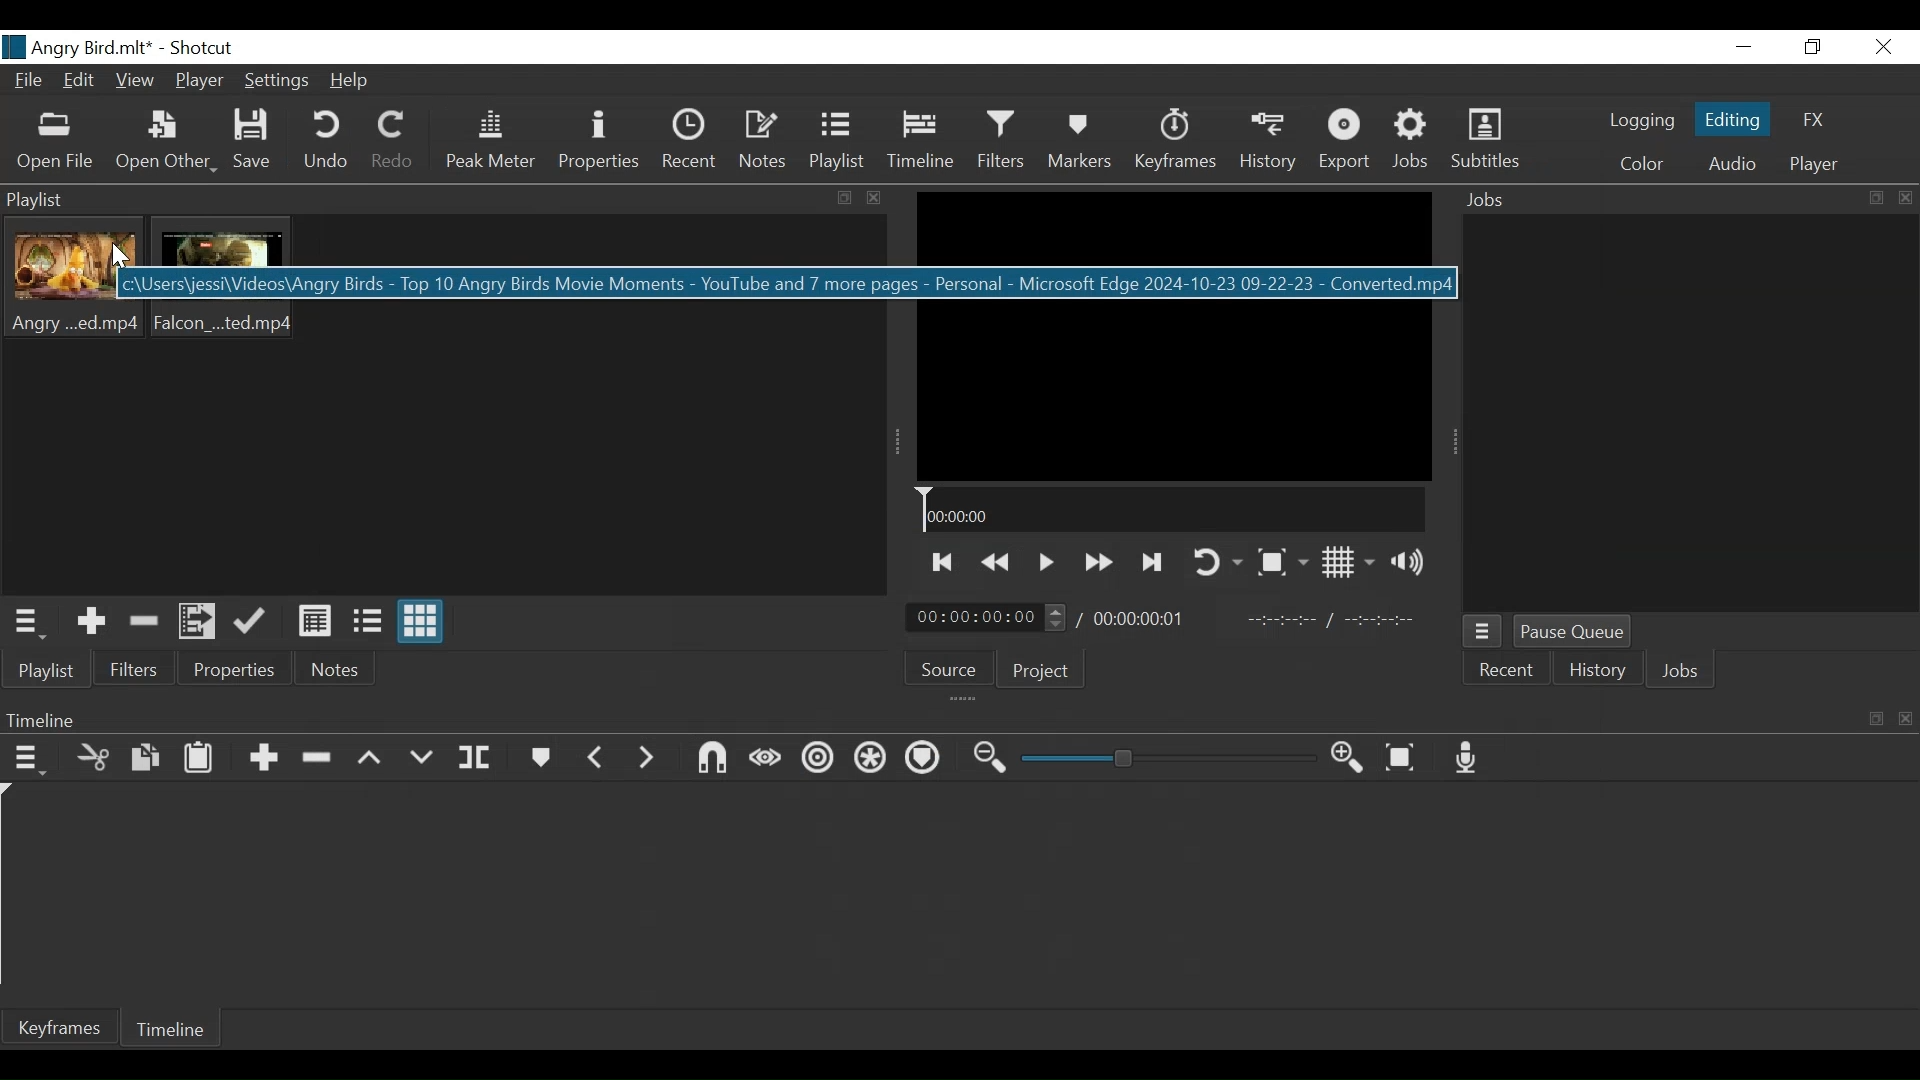  I want to click on Append, so click(267, 759).